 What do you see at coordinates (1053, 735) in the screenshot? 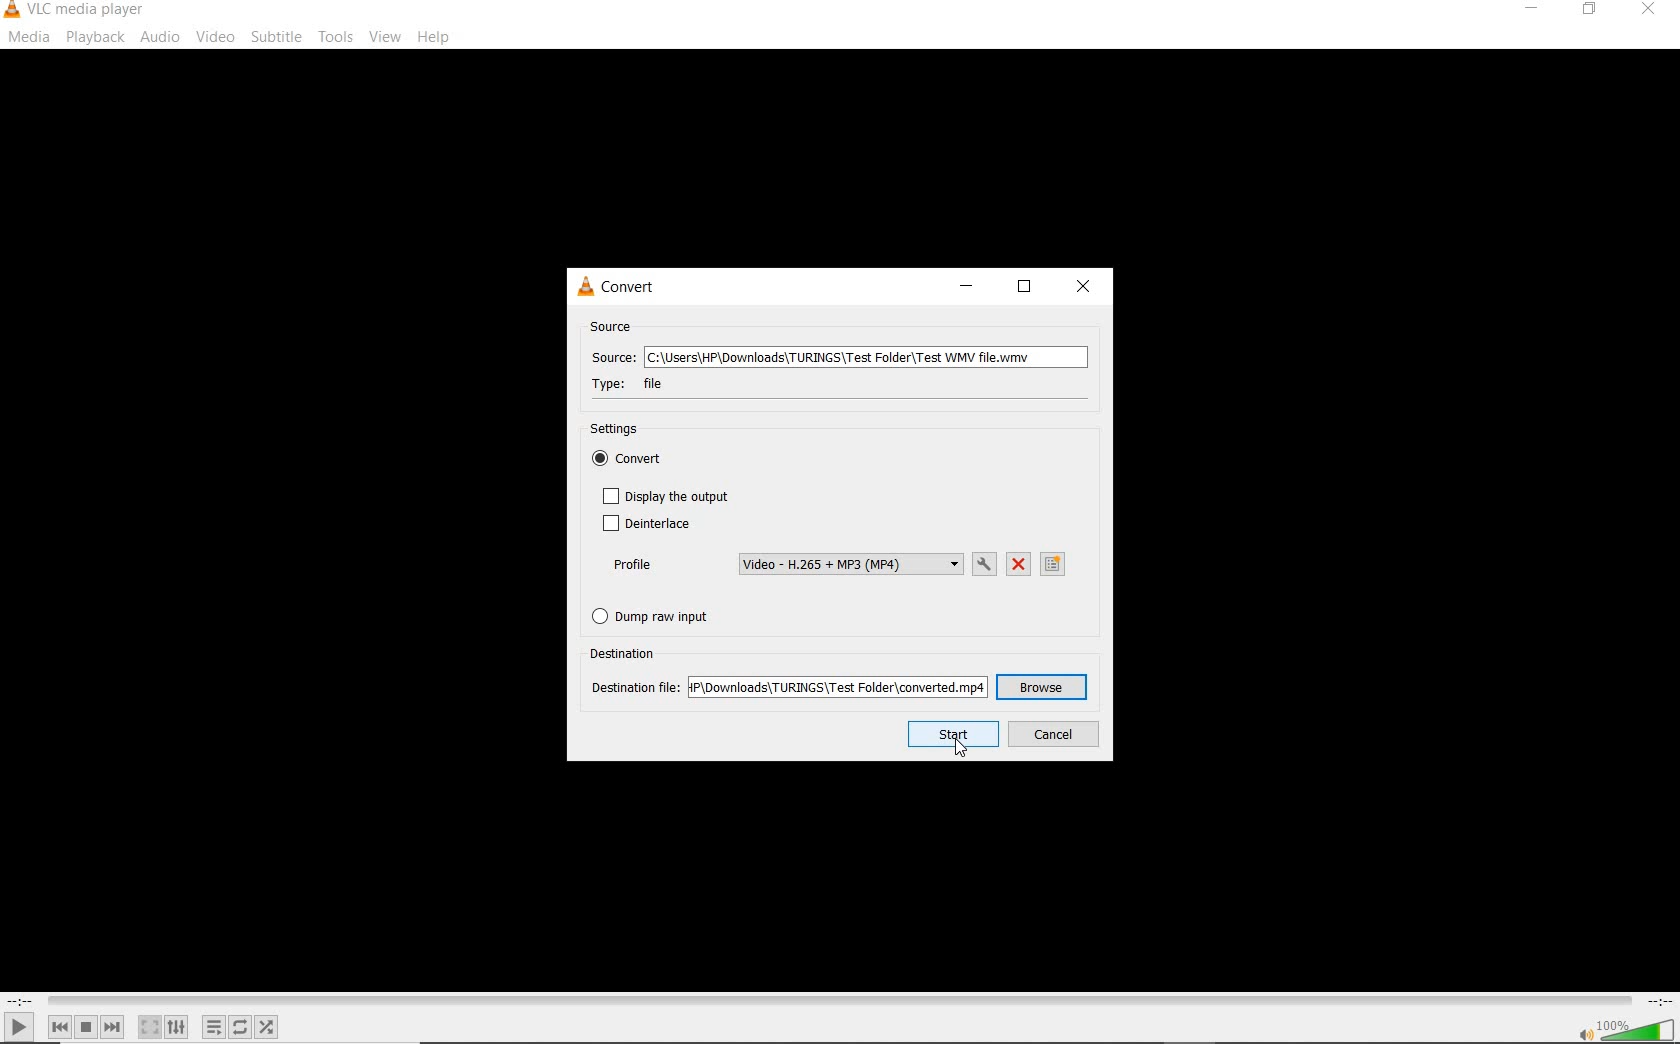
I see `cancel` at bounding box center [1053, 735].